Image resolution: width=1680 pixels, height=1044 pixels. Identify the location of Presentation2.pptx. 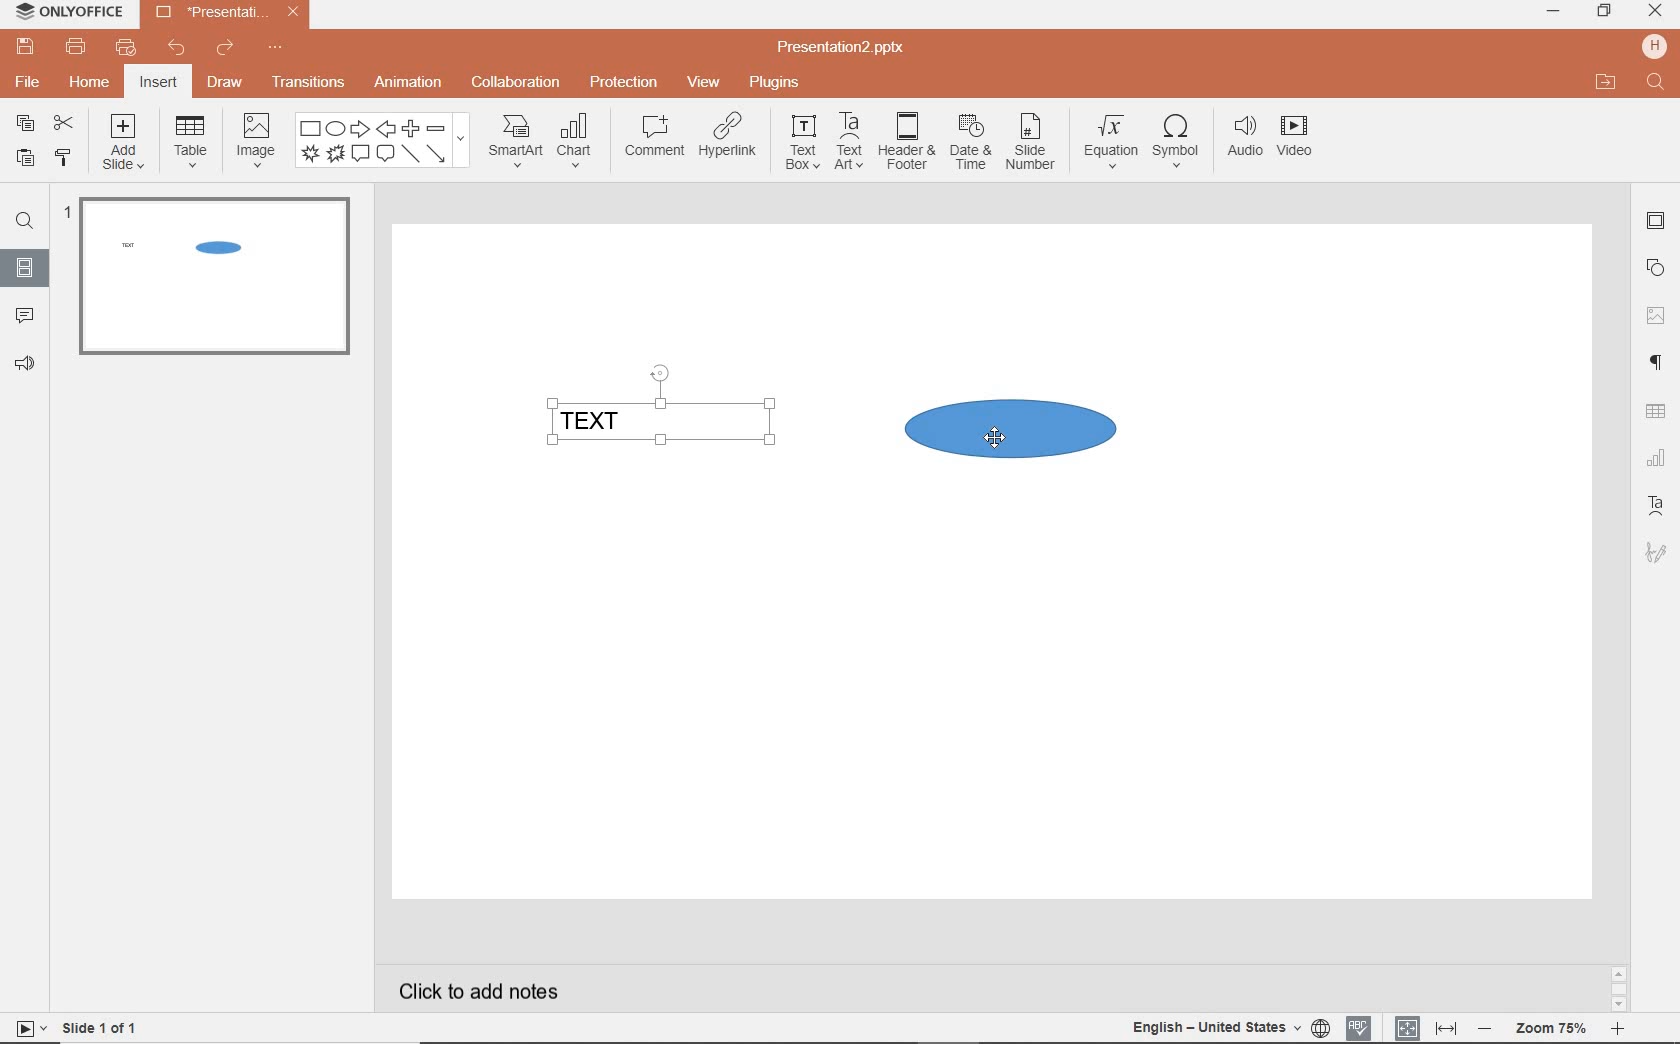
(842, 48).